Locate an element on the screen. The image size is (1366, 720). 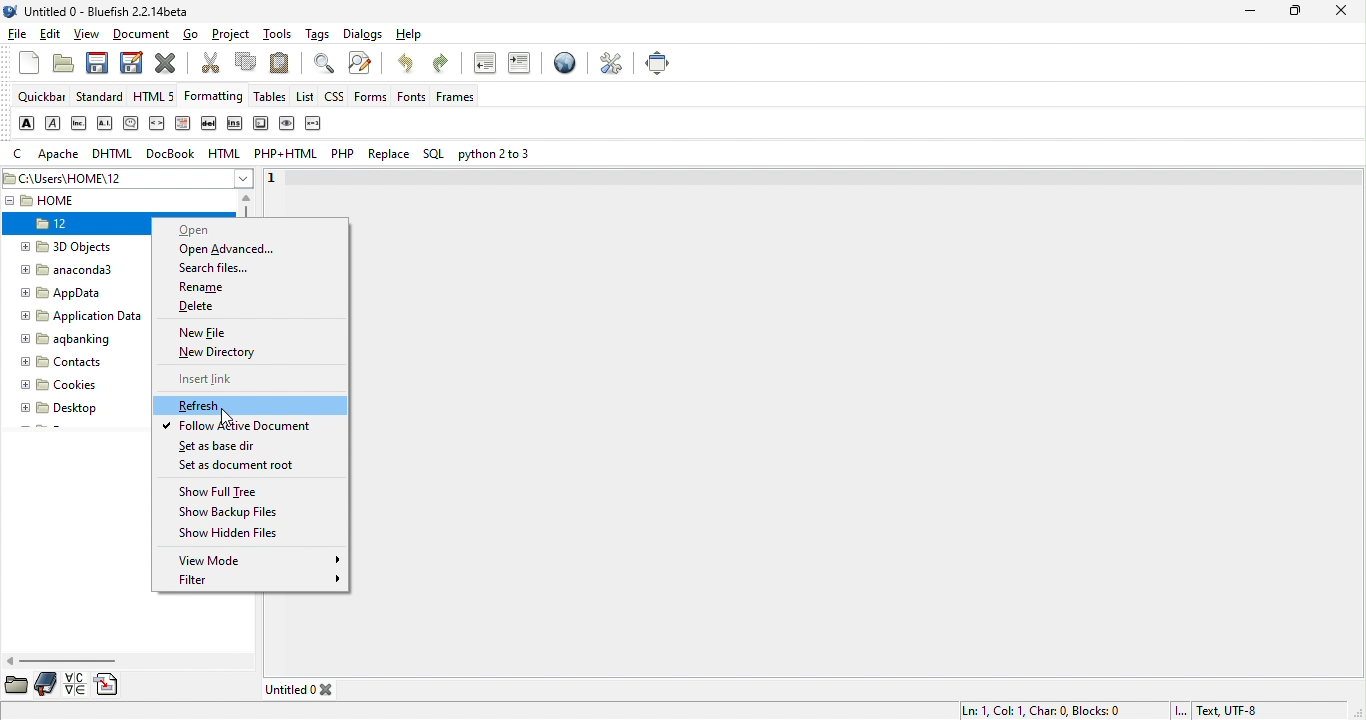
list is located at coordinates (306, 95).